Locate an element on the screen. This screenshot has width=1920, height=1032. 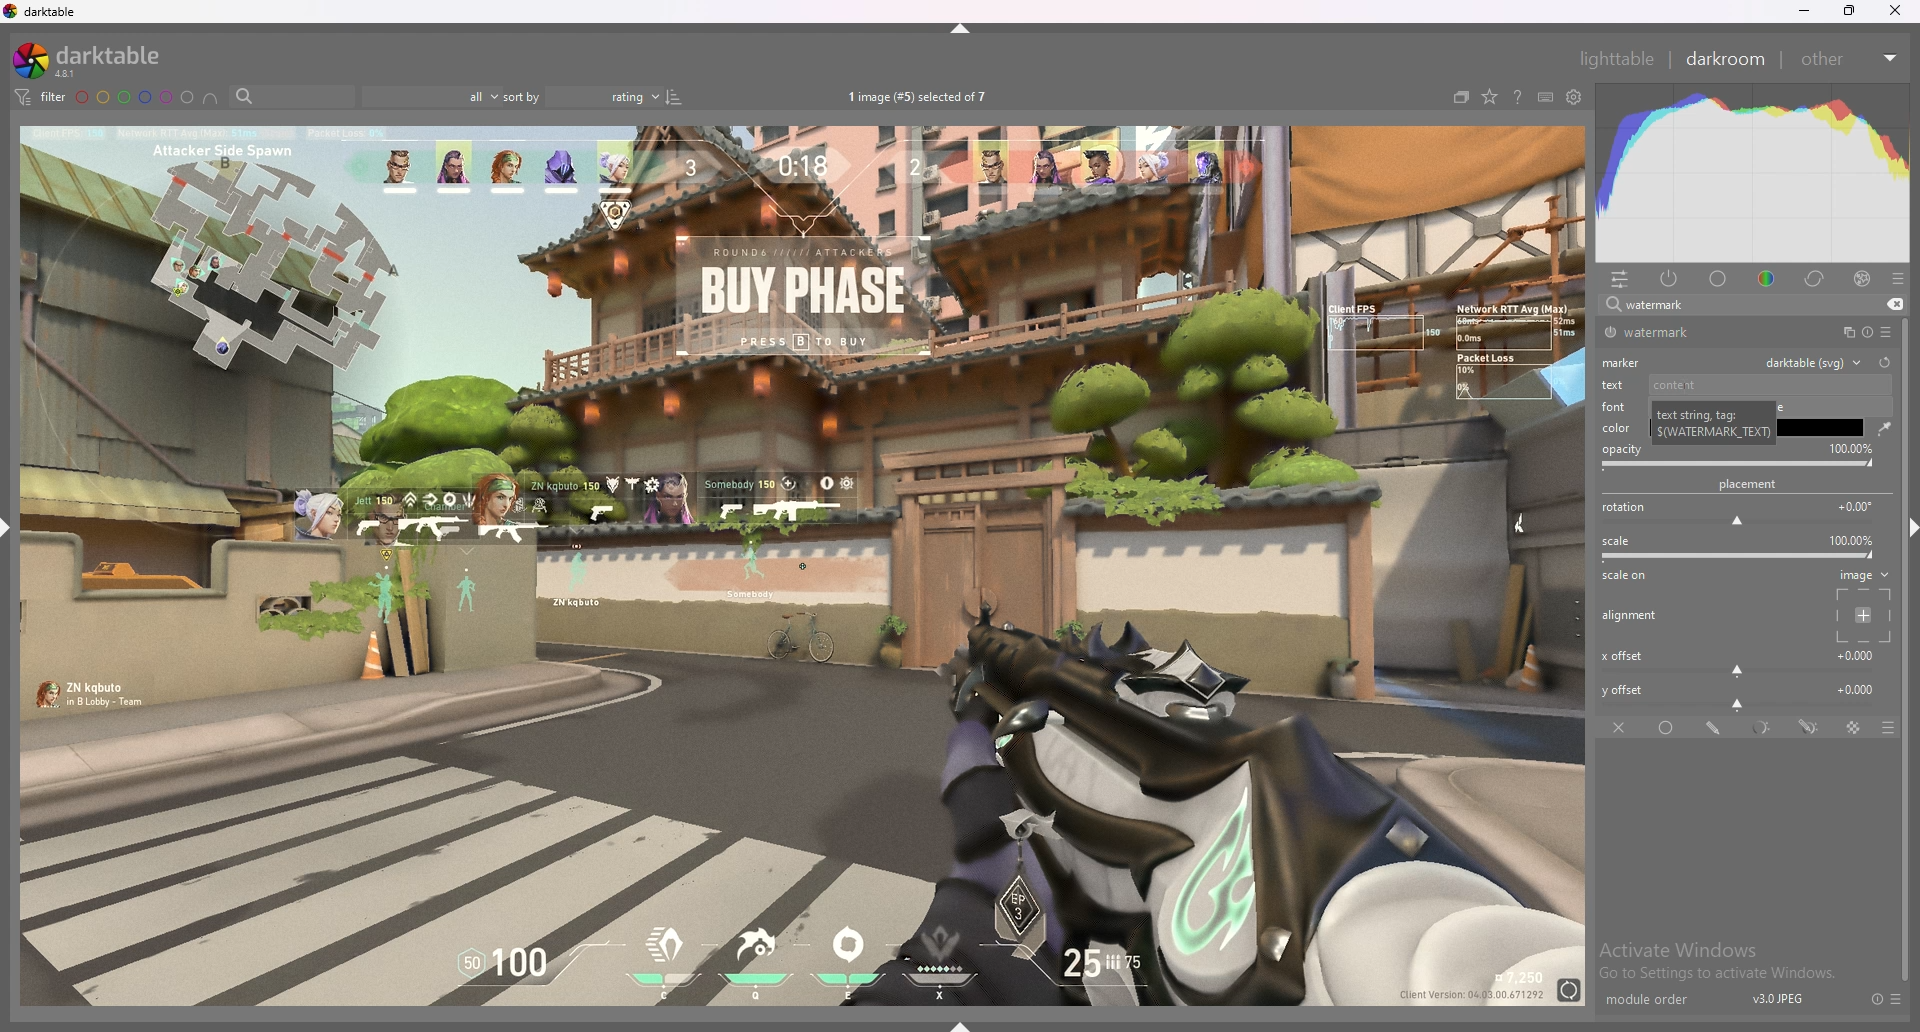
hide is located at coordinates (1904, 525).